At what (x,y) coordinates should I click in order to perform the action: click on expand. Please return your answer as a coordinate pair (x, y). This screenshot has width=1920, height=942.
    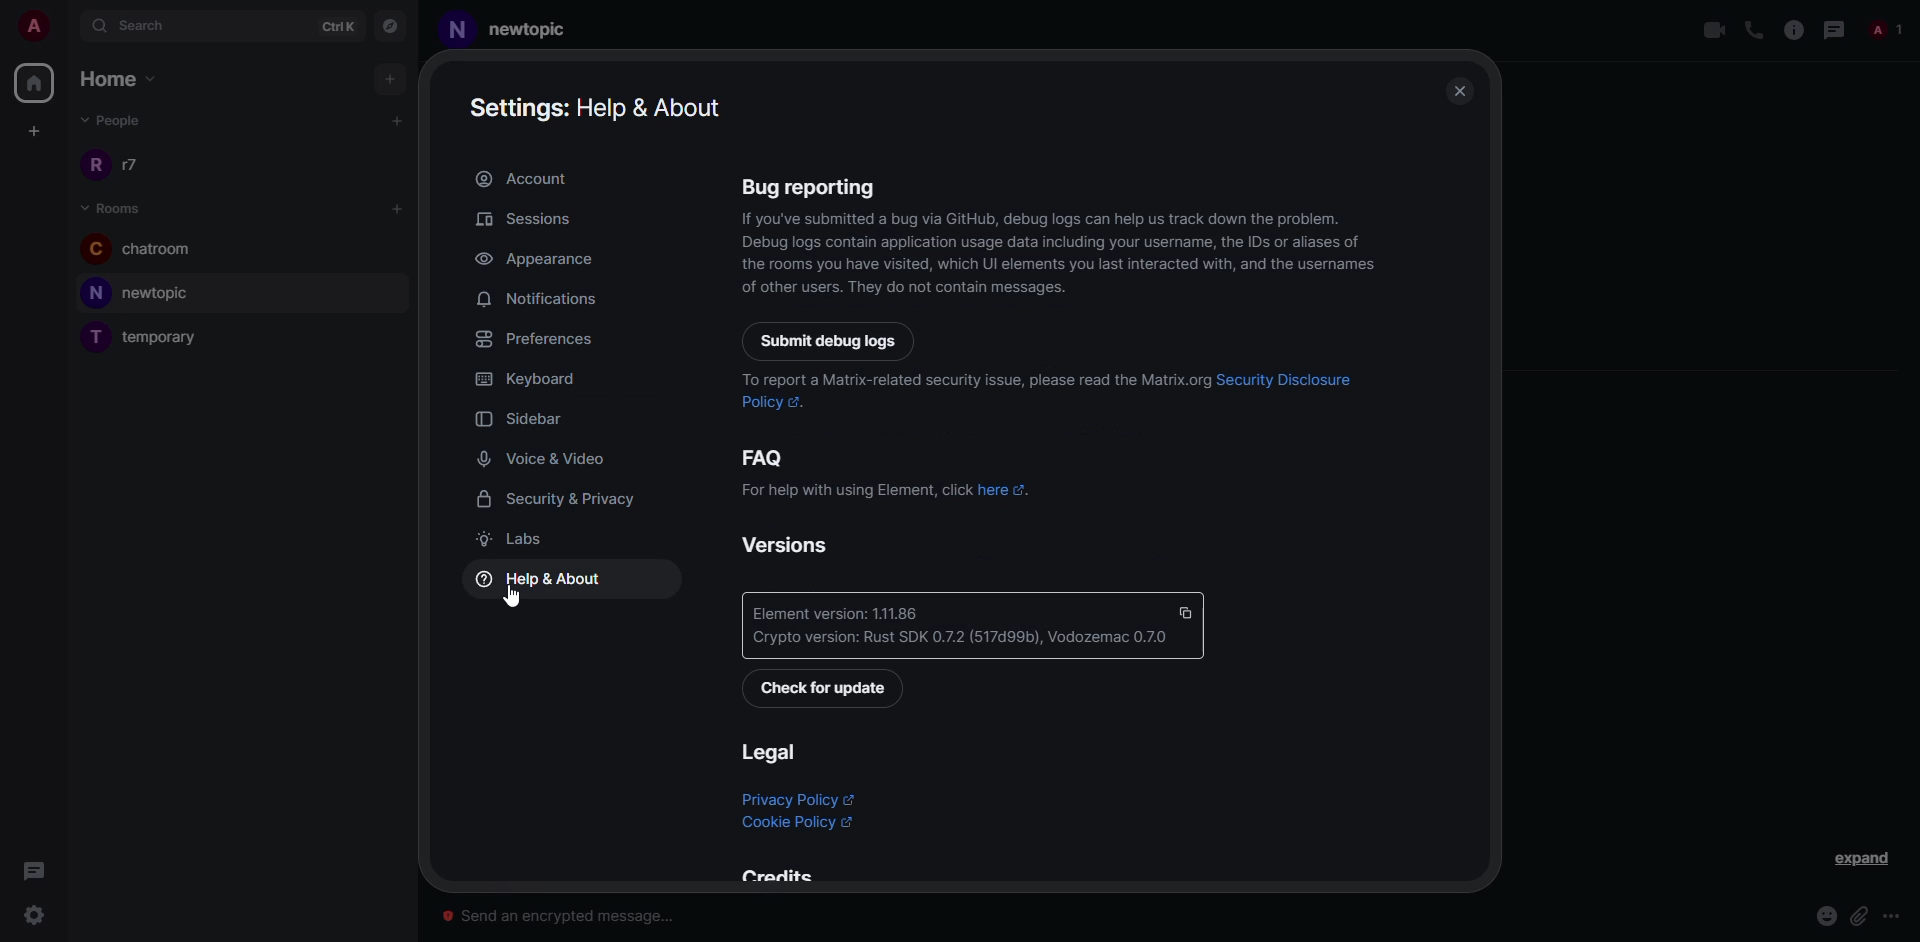
    Looking at the image, I should click on (67, 26).